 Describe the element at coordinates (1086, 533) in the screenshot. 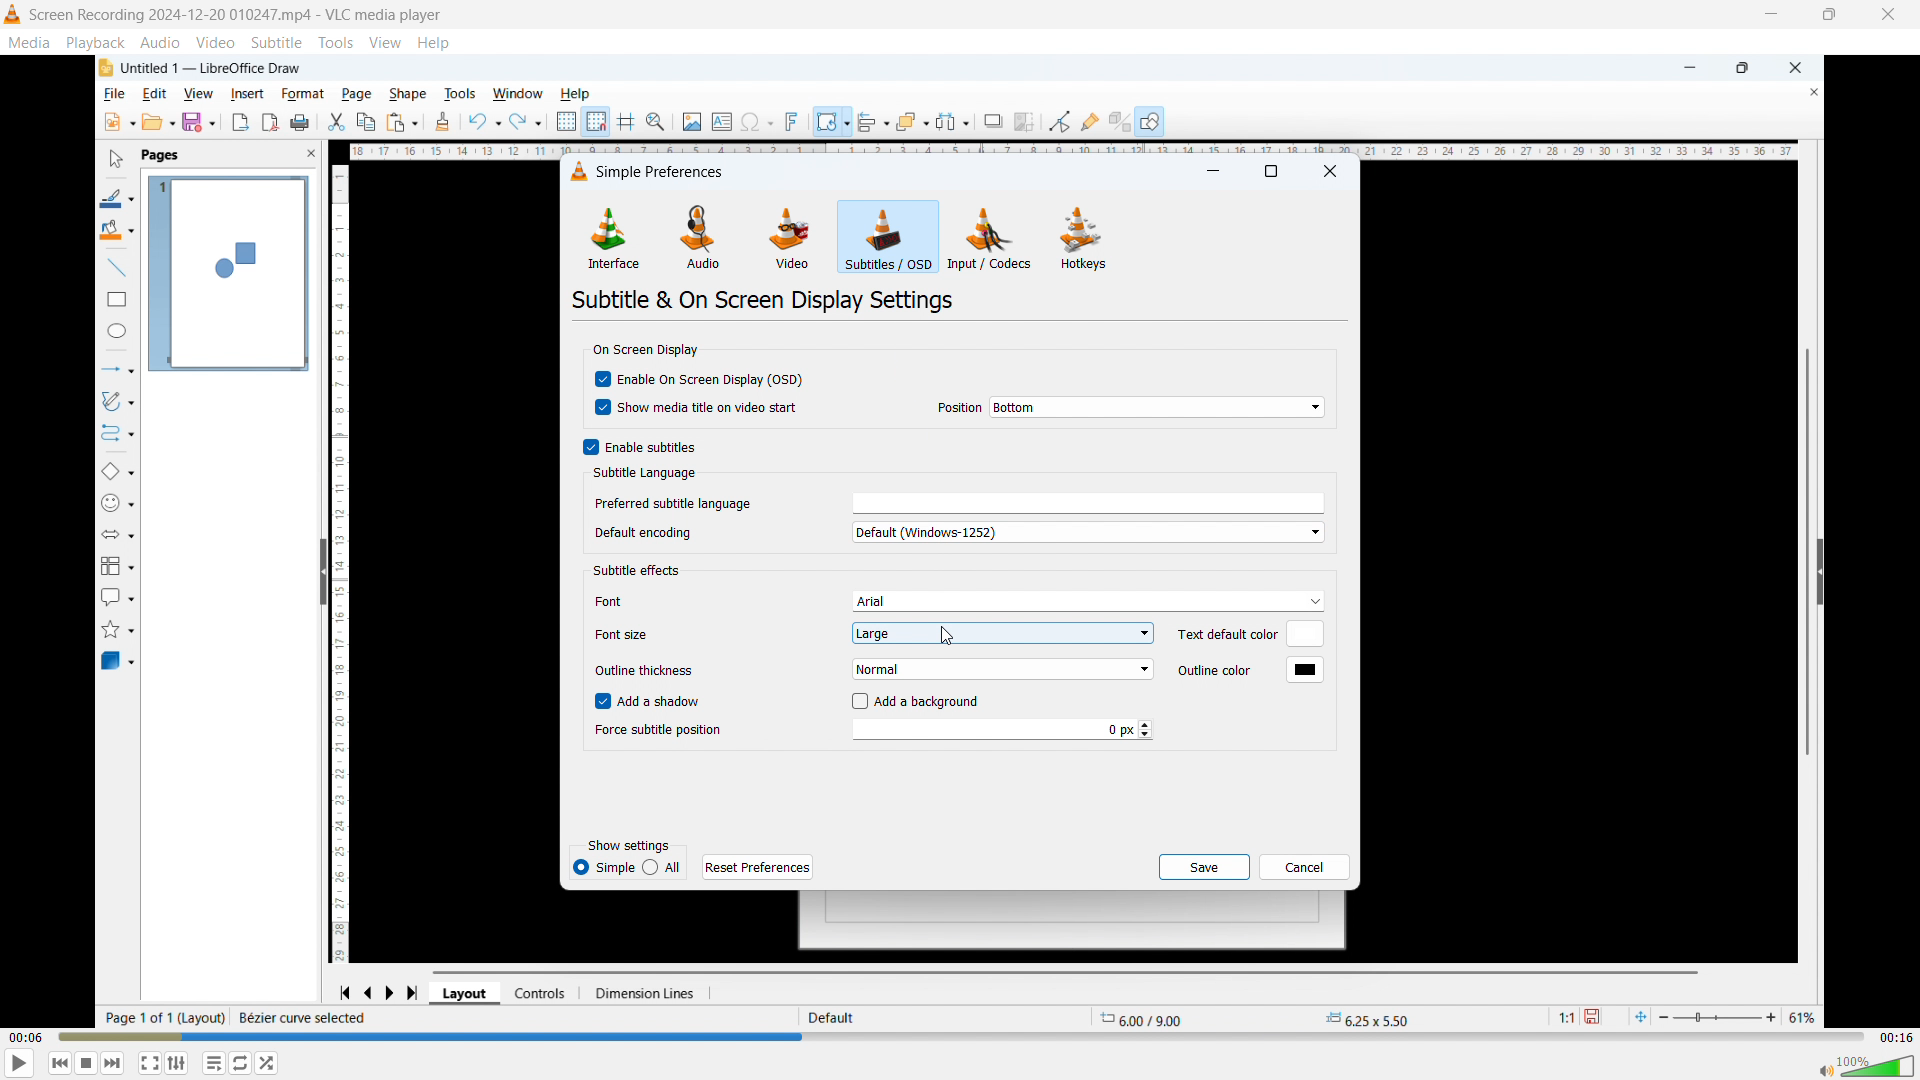

I see `Default encoding` at that location.